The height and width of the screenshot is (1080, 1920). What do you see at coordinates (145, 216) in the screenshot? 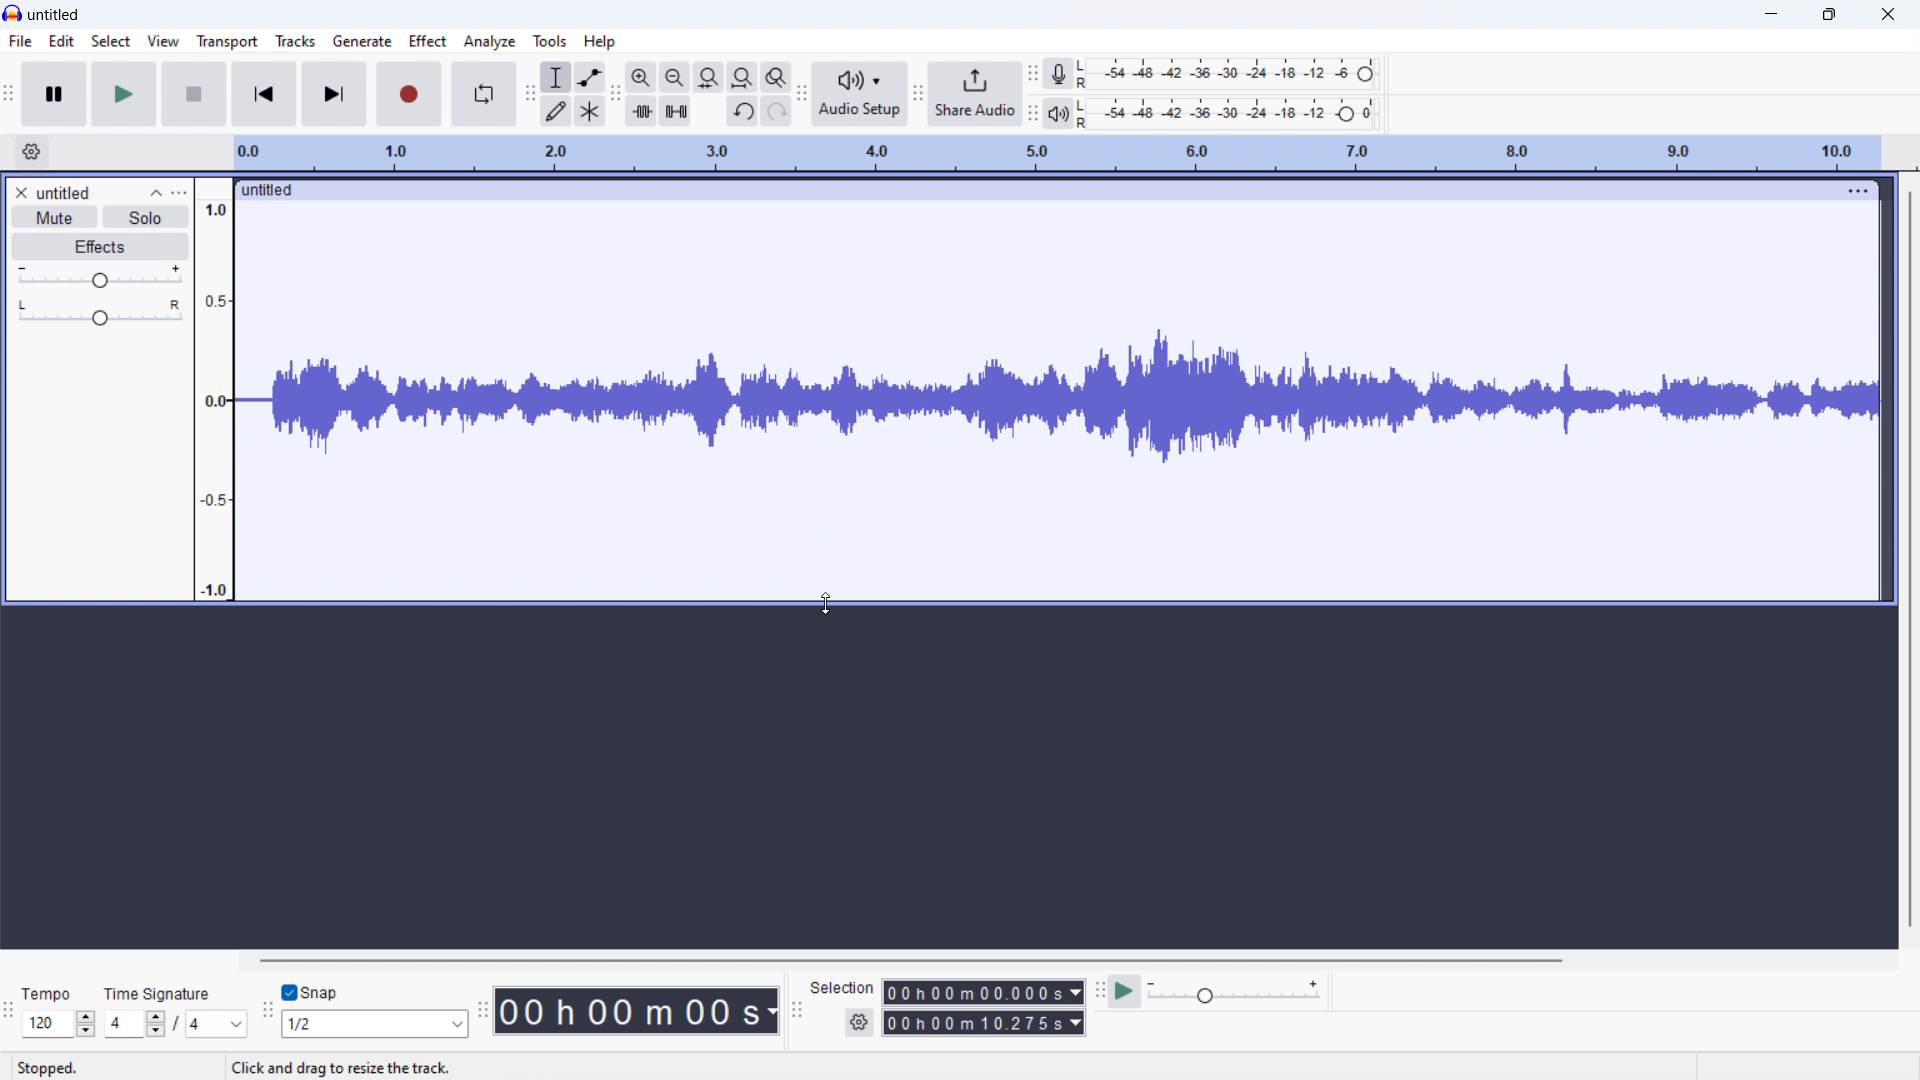
I see `solo` at bounding box center [145, 216].